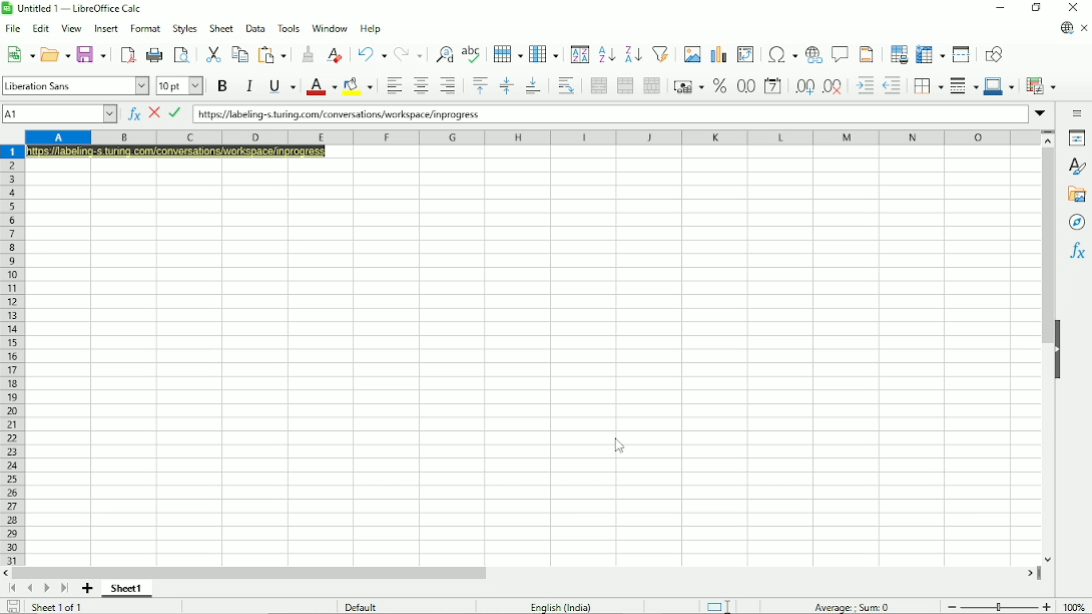 This screenshot has height=614, width=1092. Describe the element at coordinates (717, 54) in the screenshot. I see `Insert chart` at that location.